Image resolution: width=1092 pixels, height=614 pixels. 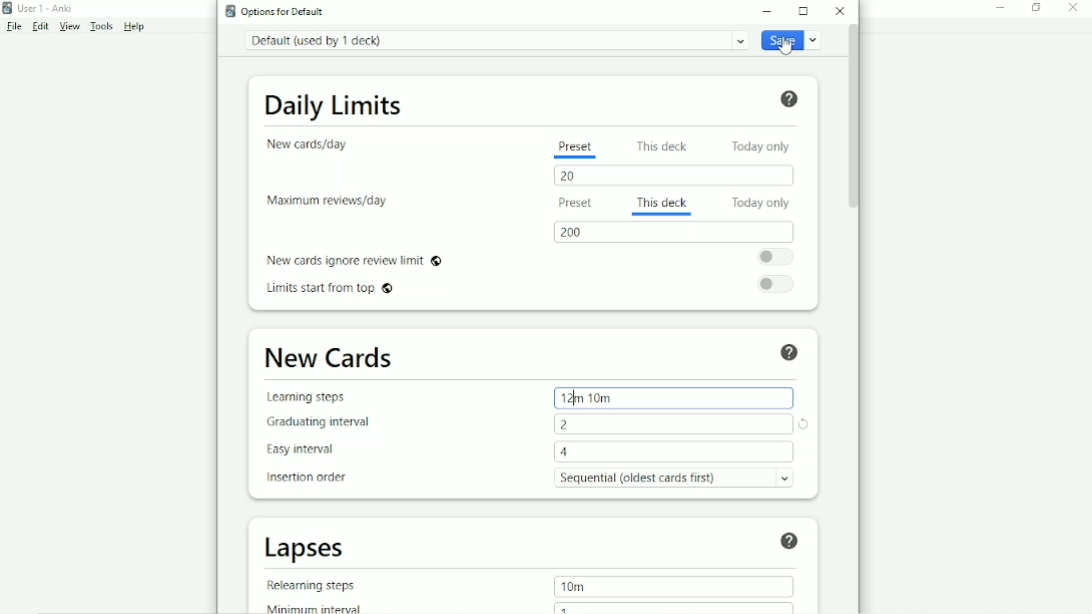 I want to click on New Cards, so click(x=331, y=359).